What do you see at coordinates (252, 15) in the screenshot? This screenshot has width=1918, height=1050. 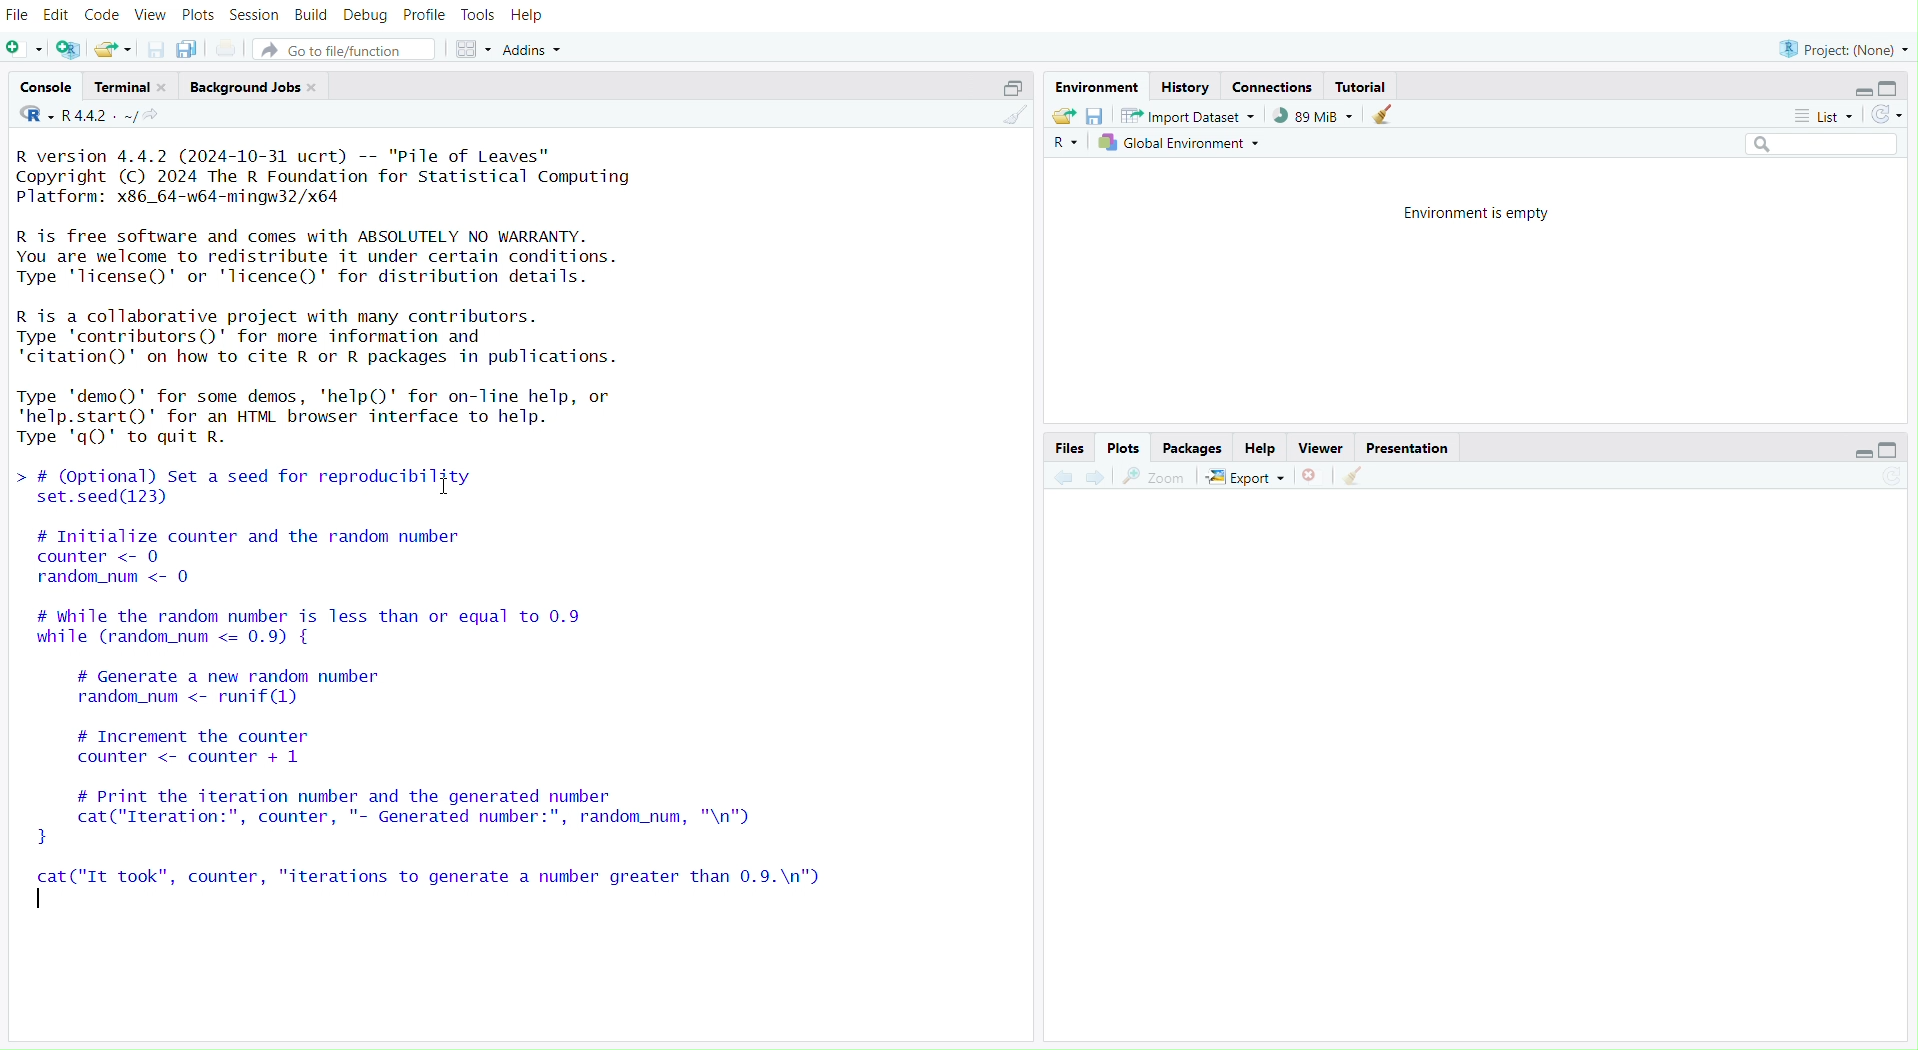 I see `Session` at bounding box center [252, 15].